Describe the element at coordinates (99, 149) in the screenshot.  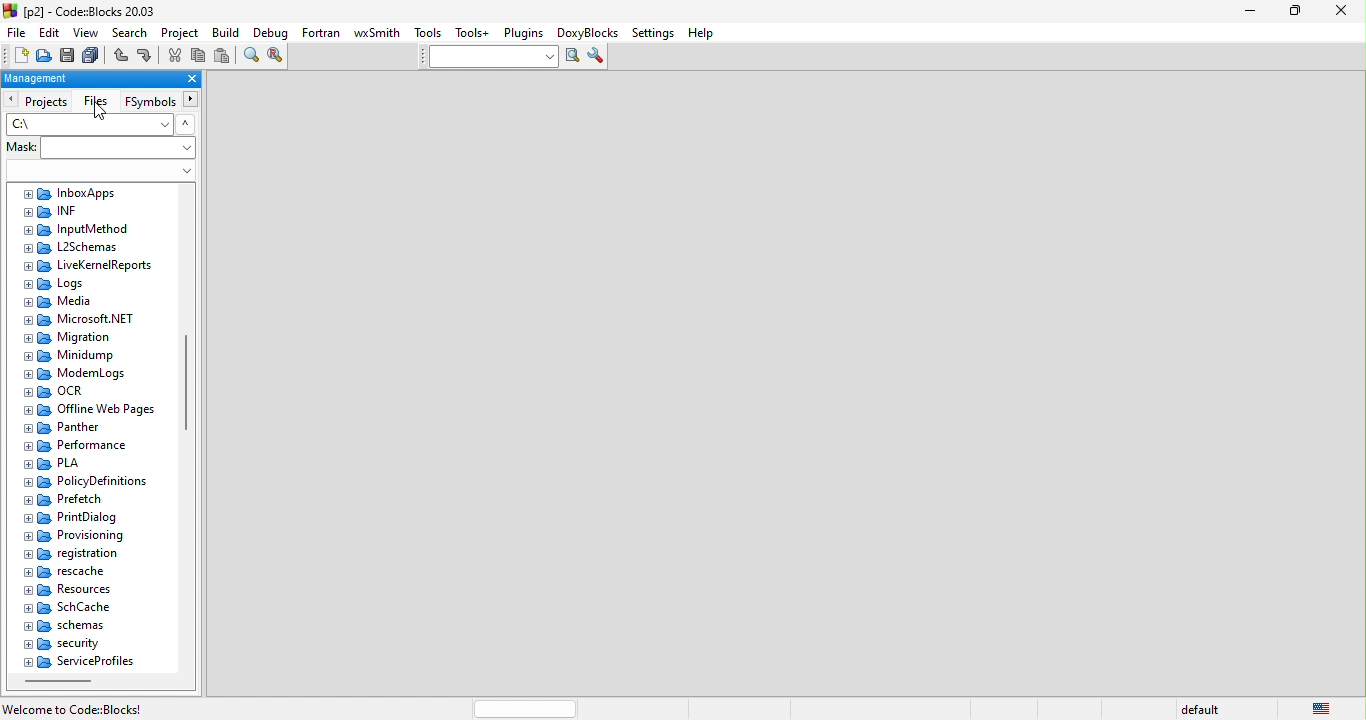
I see `Mask: ` at that location.